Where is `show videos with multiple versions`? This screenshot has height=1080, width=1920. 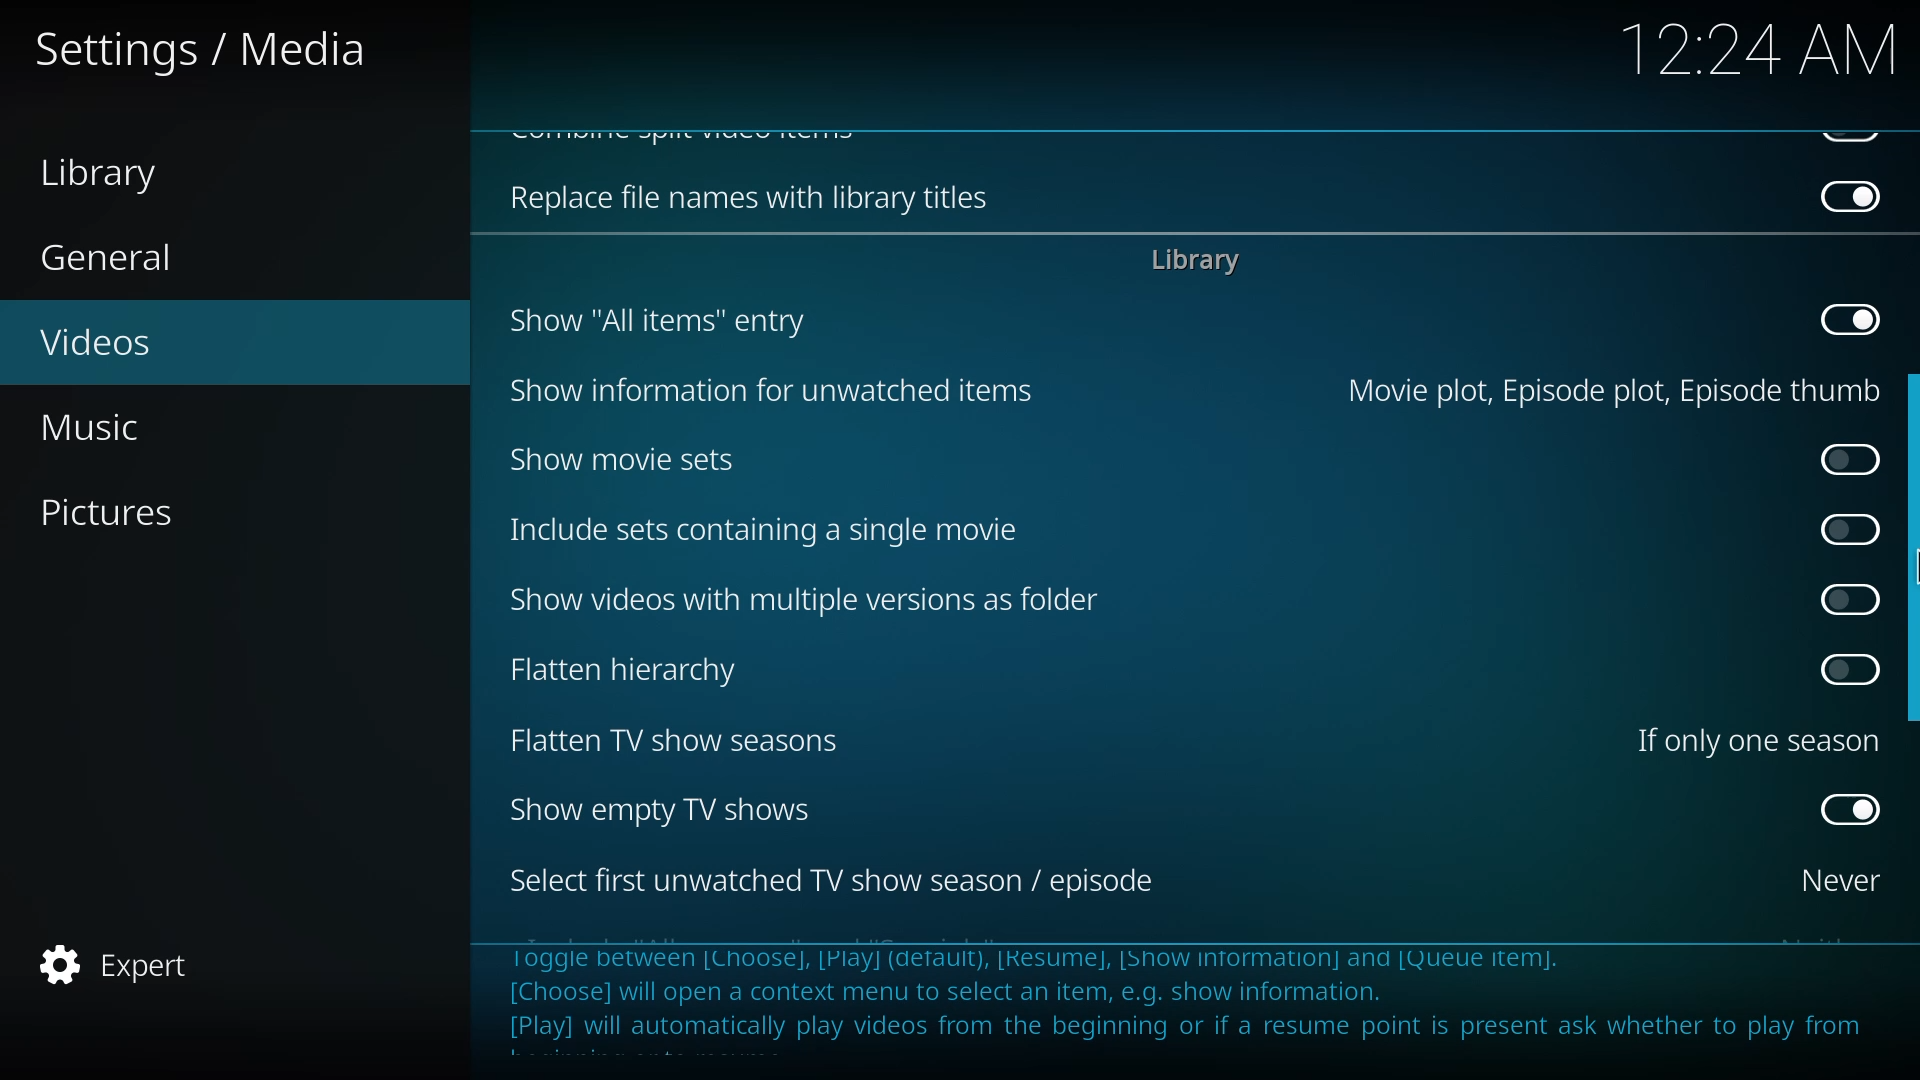 show videos with multiple versions is located at coordinates (802, 599).